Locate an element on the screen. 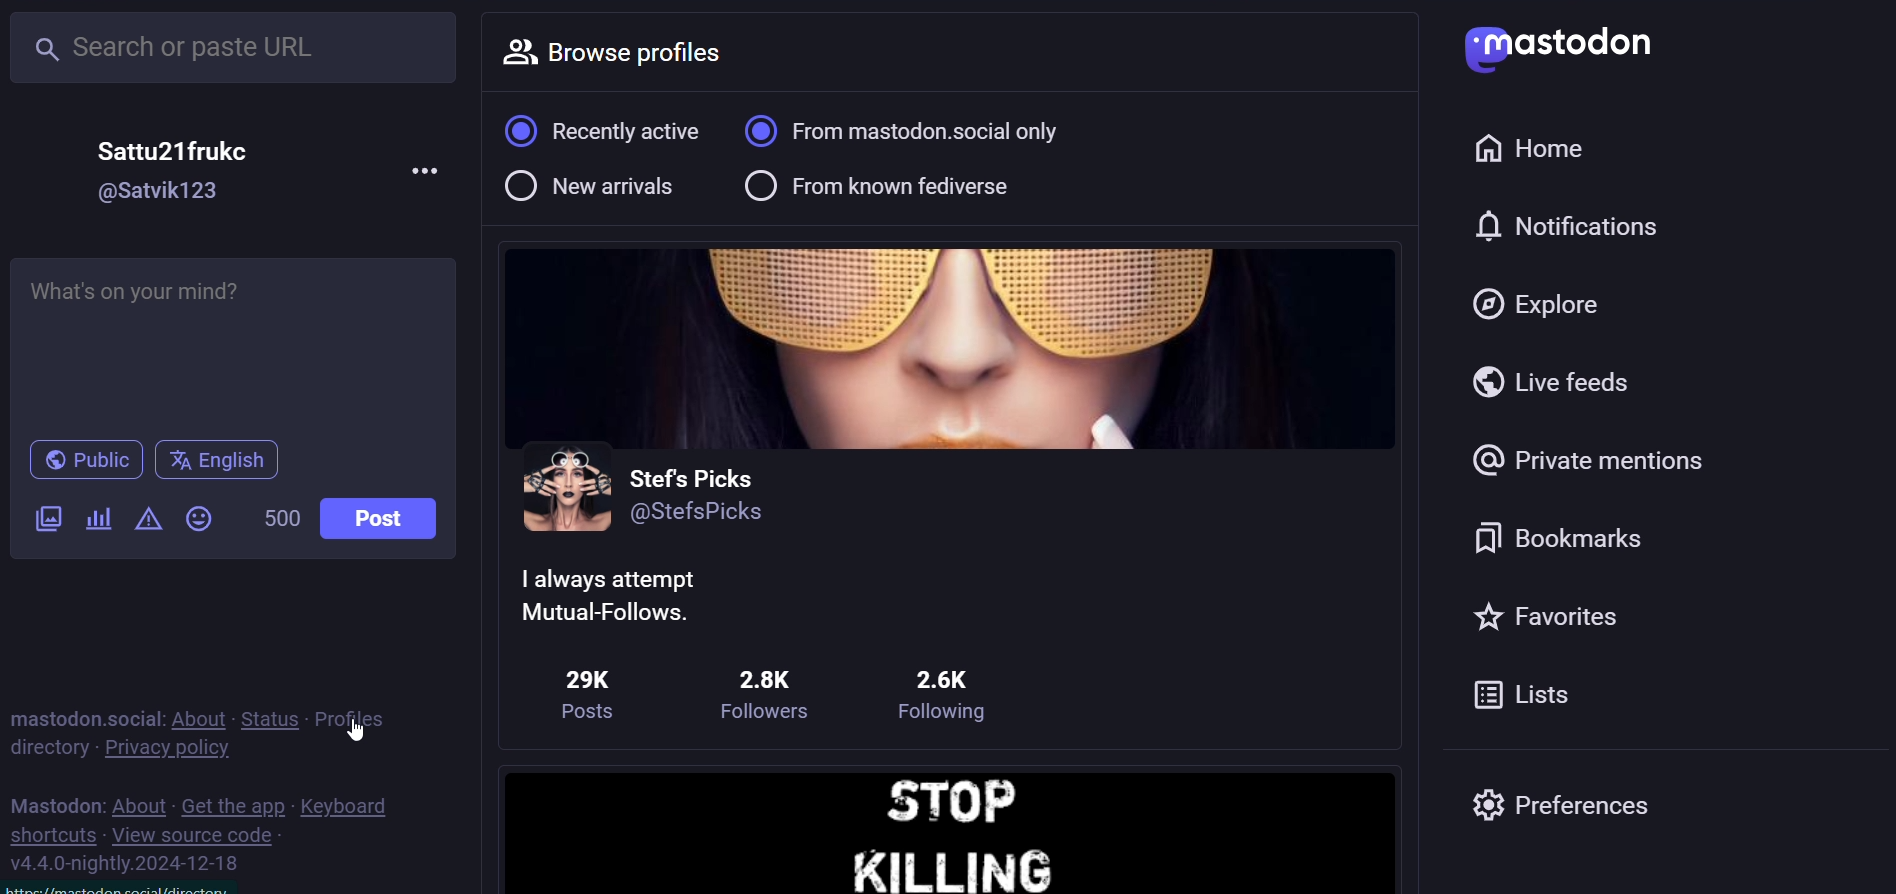 The height and width of the screenshot is (894, 1896). browse profiles is located at coordinates (627, 55).